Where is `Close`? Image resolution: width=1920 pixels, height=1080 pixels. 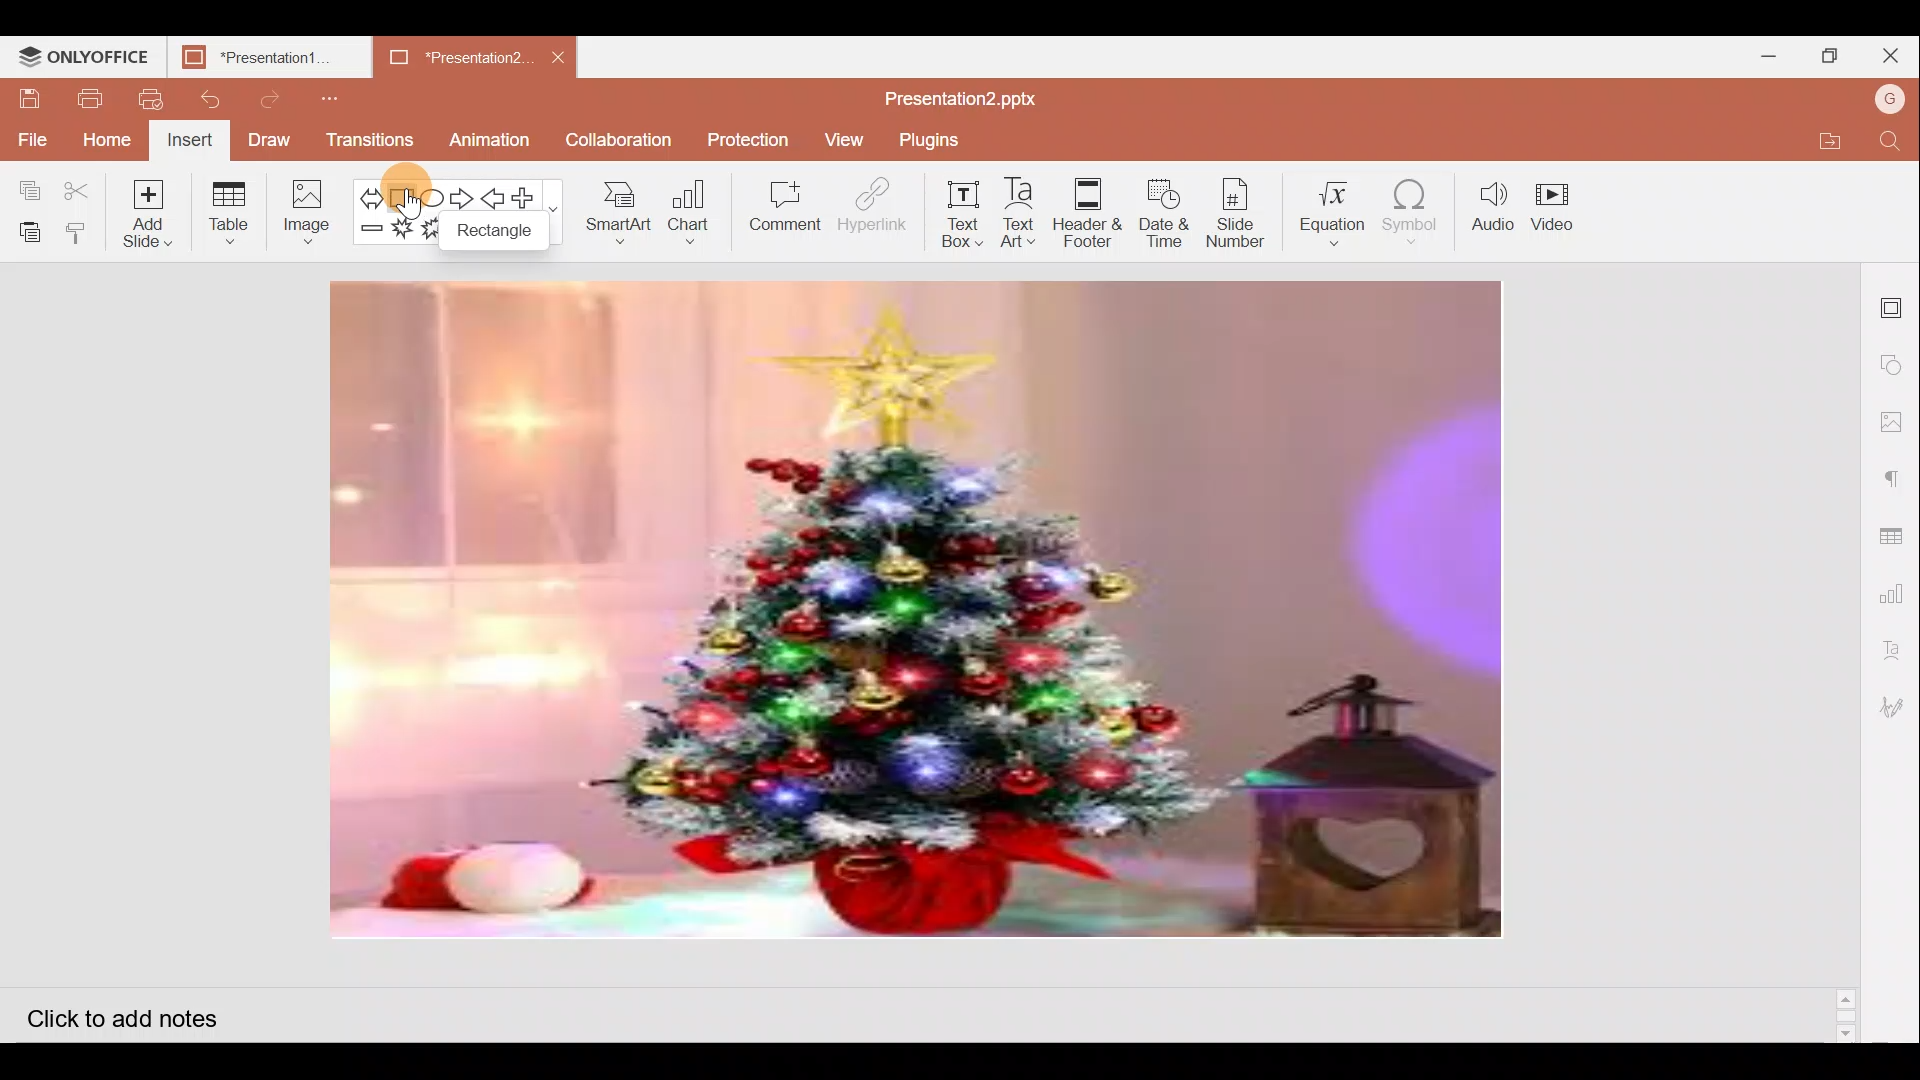
Close is located at coordinates (1891, 54).